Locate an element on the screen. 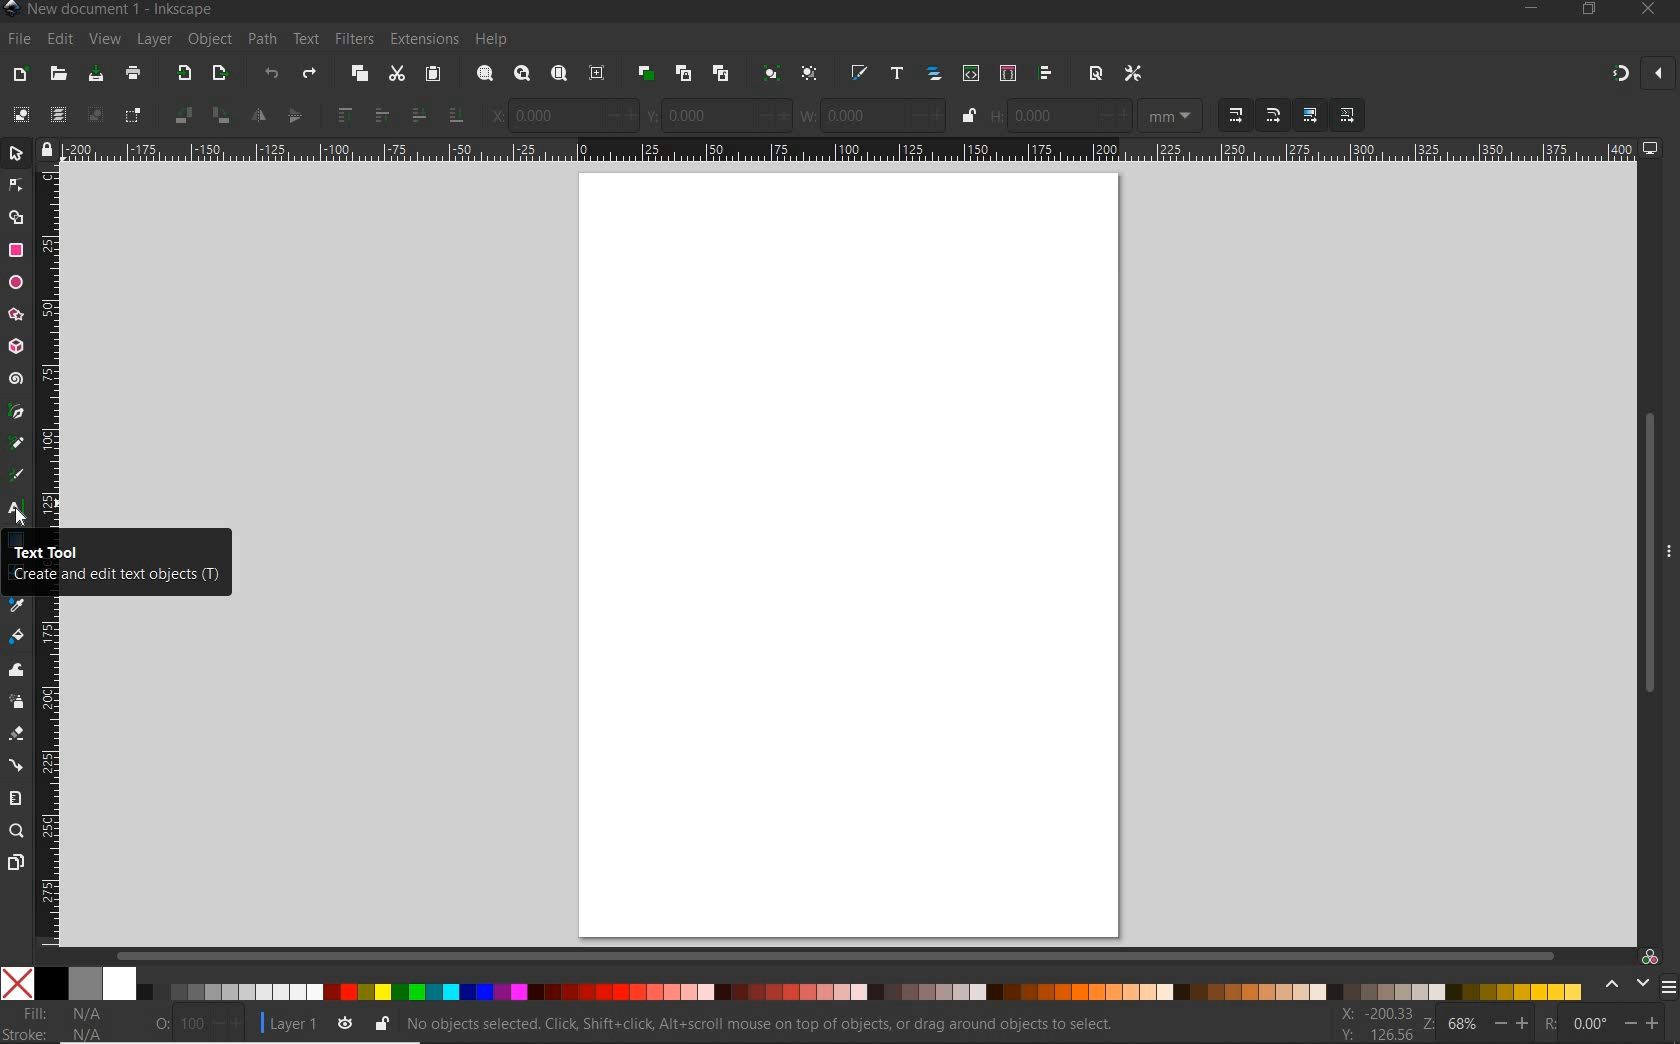 This screenshot has height=1044, width=1680. 3d box tool is located at coordinates (16, 349).